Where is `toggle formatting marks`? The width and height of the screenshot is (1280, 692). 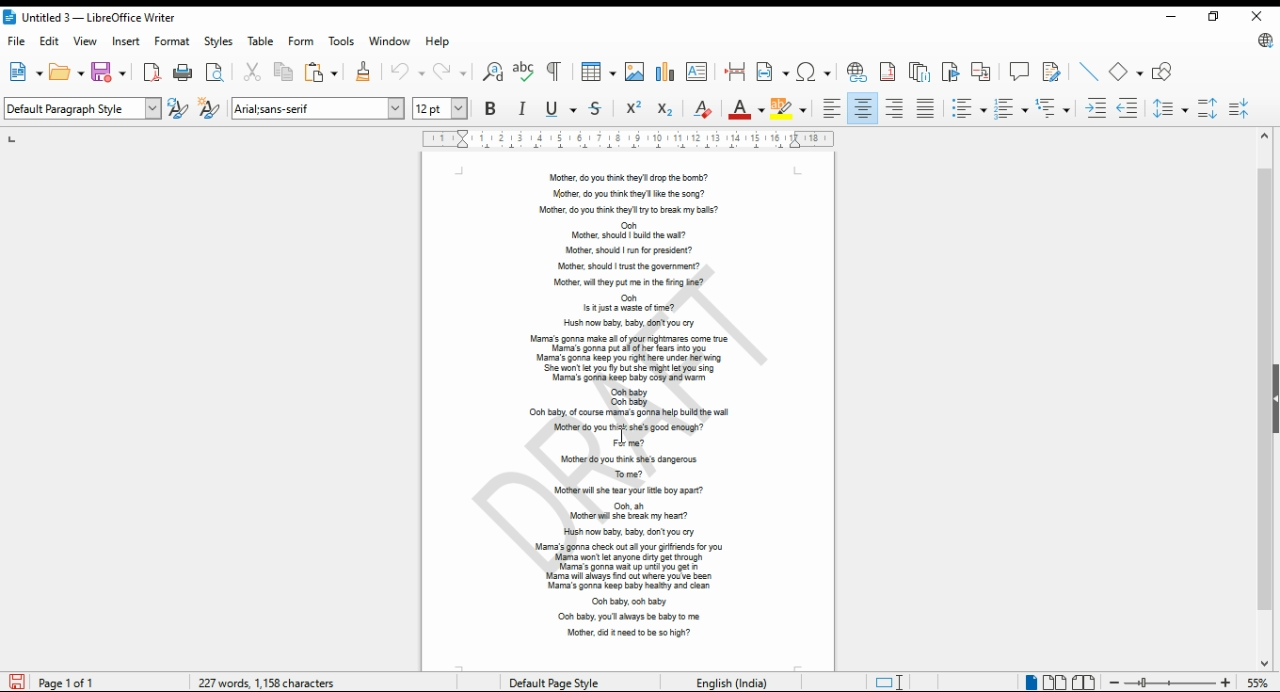 toggle formatting marks is located at coordinates (556, 72).